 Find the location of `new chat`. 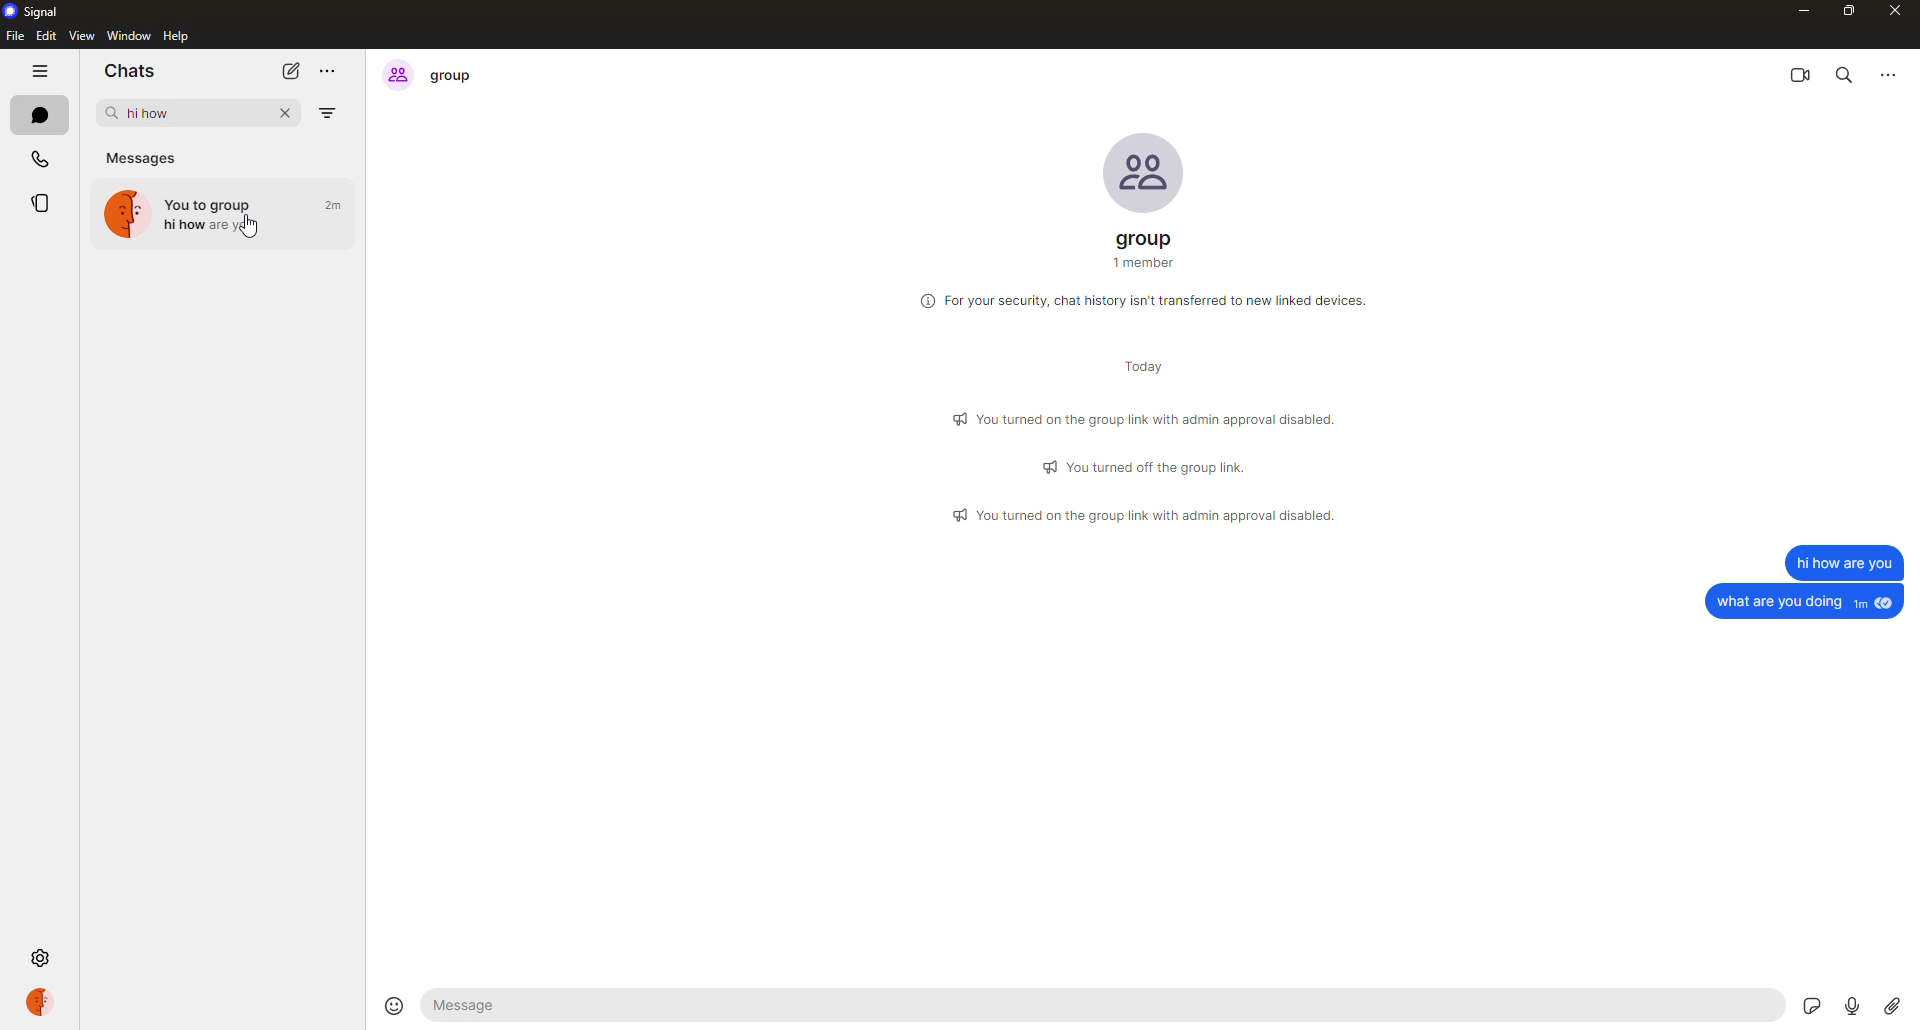

new chat is located at coordinates (289, 71).